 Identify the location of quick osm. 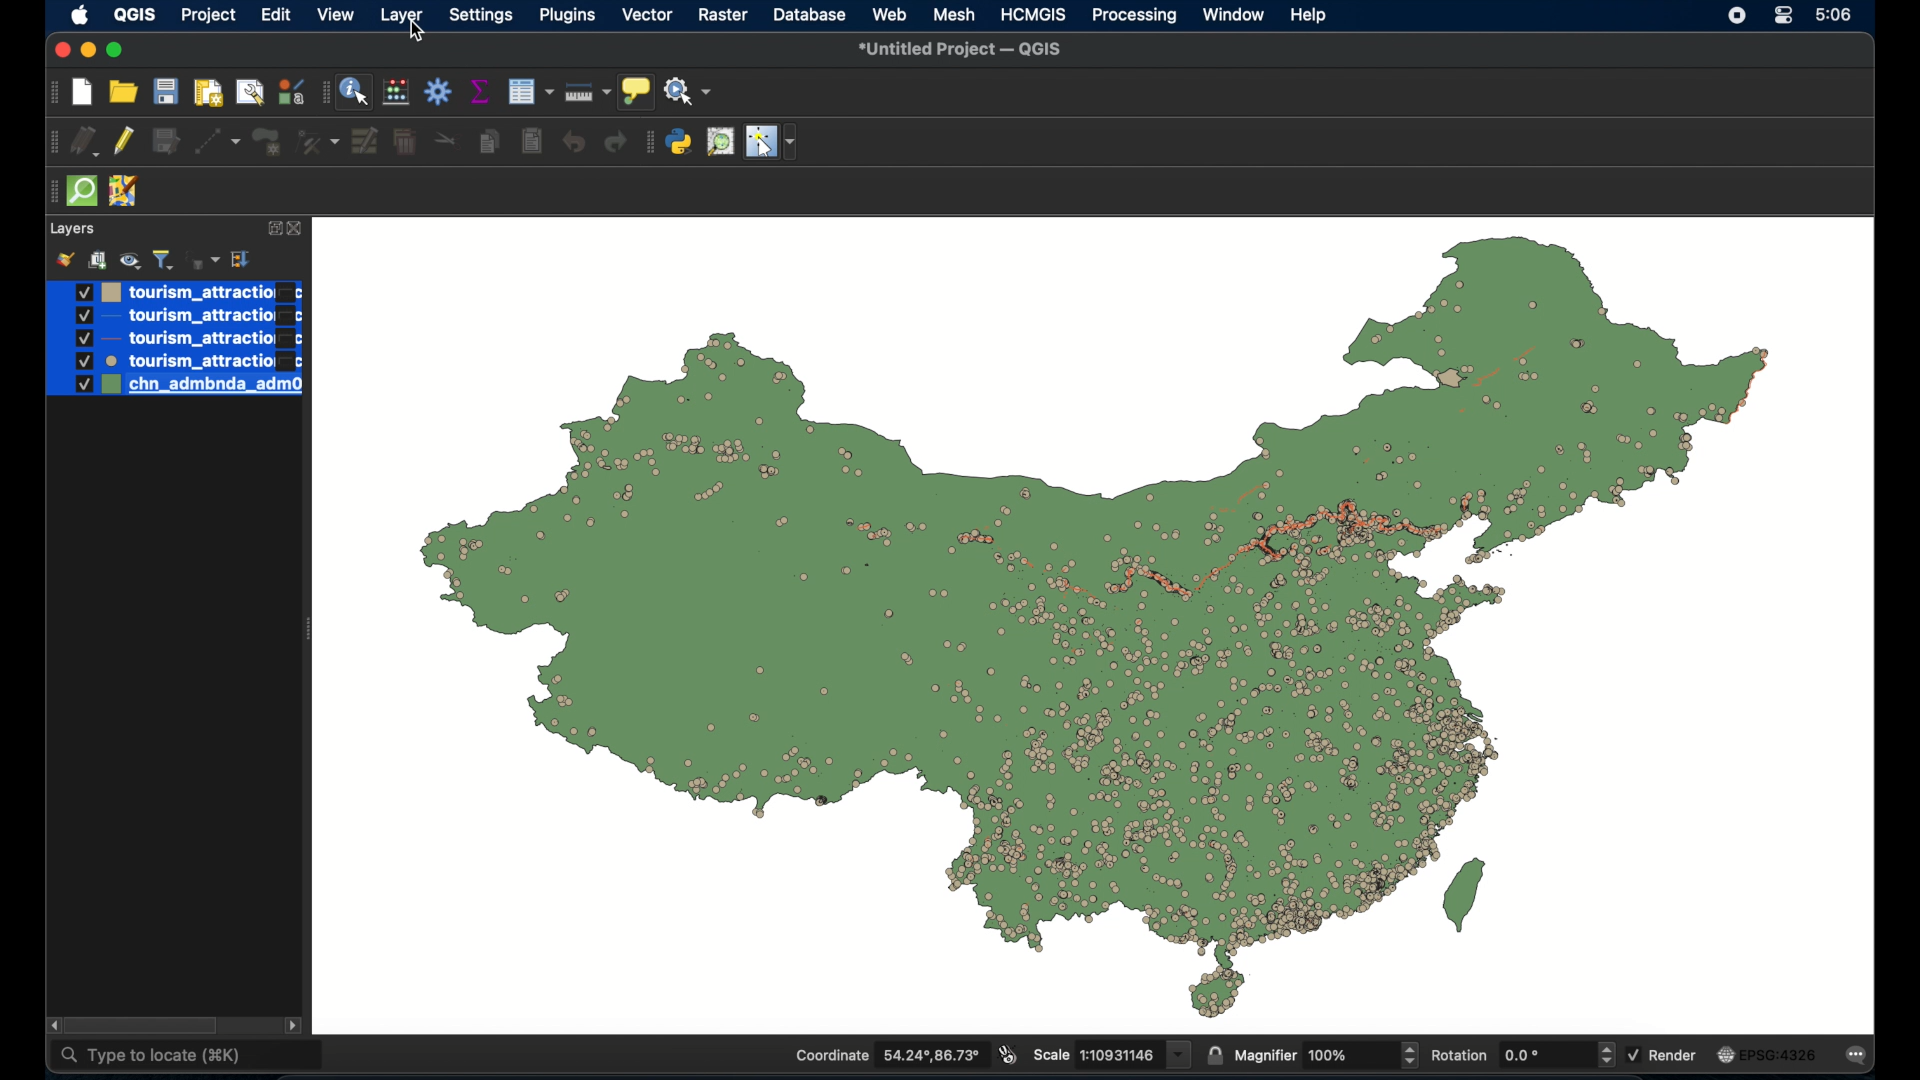
(81, 192).